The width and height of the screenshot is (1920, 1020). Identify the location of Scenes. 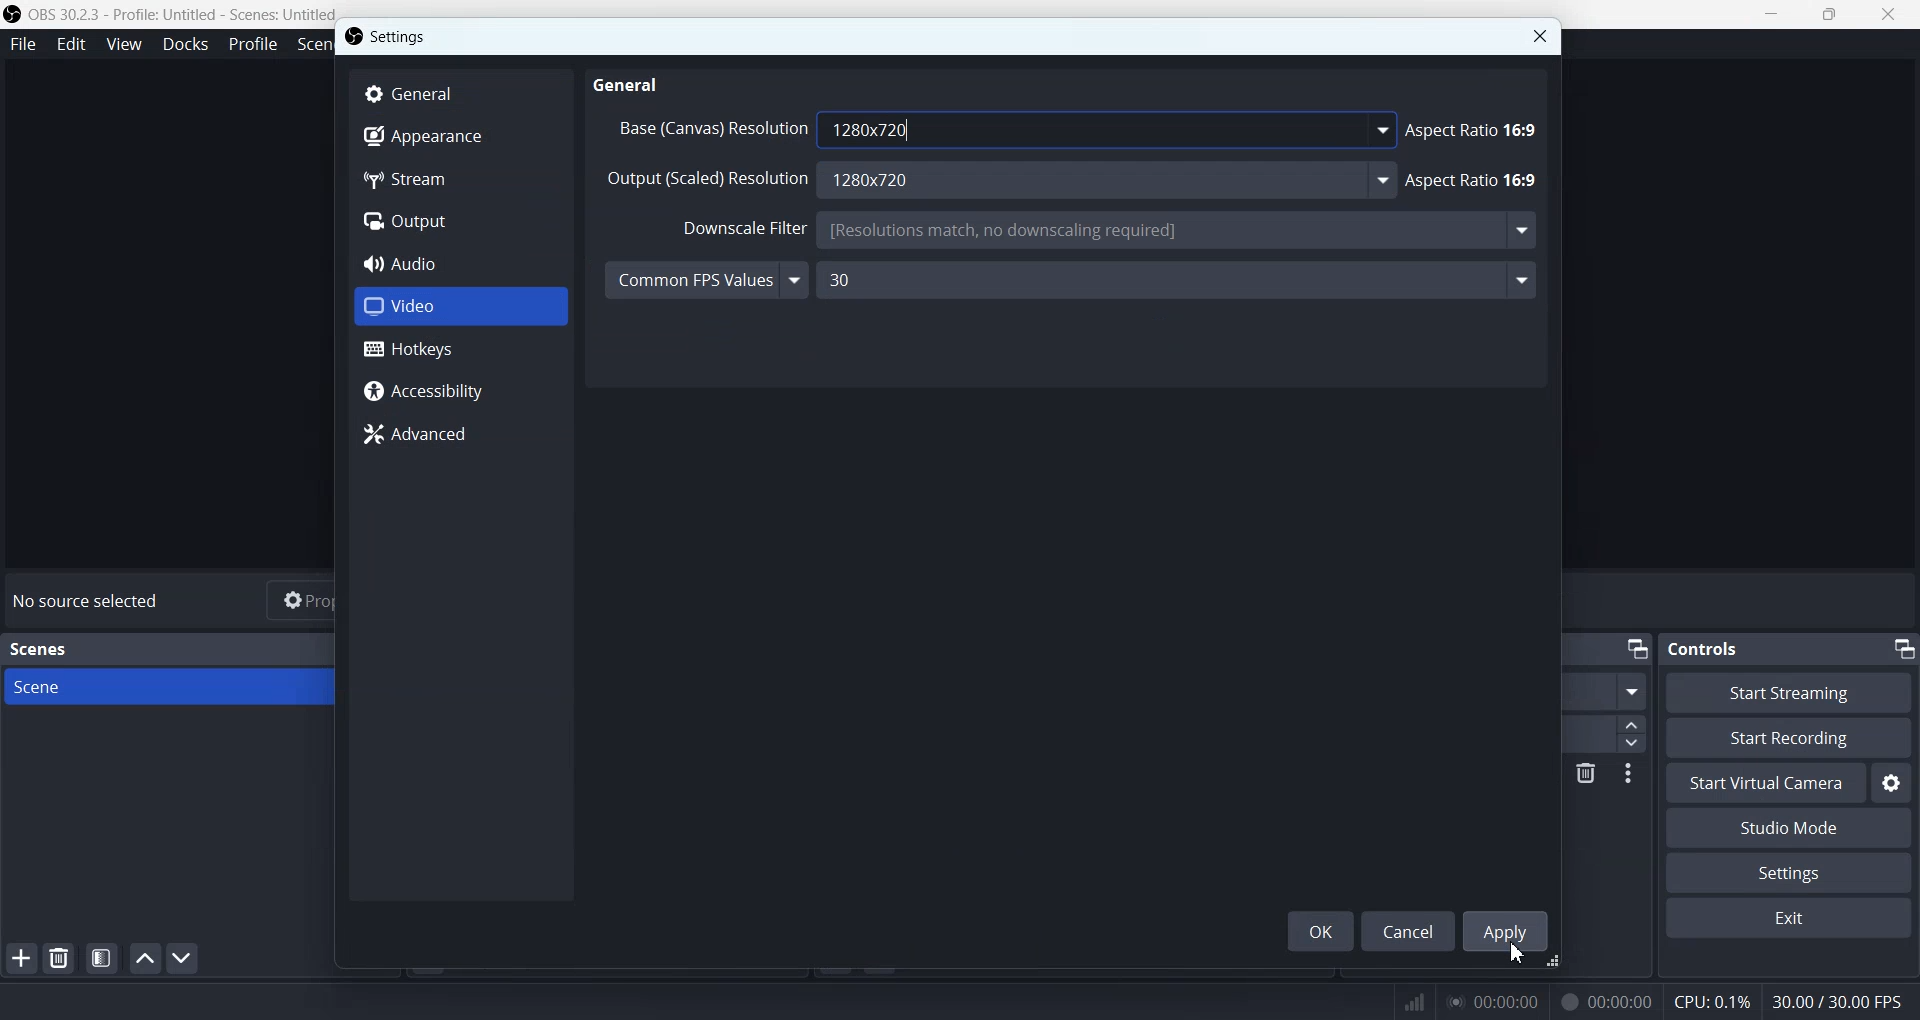
(39, 650).